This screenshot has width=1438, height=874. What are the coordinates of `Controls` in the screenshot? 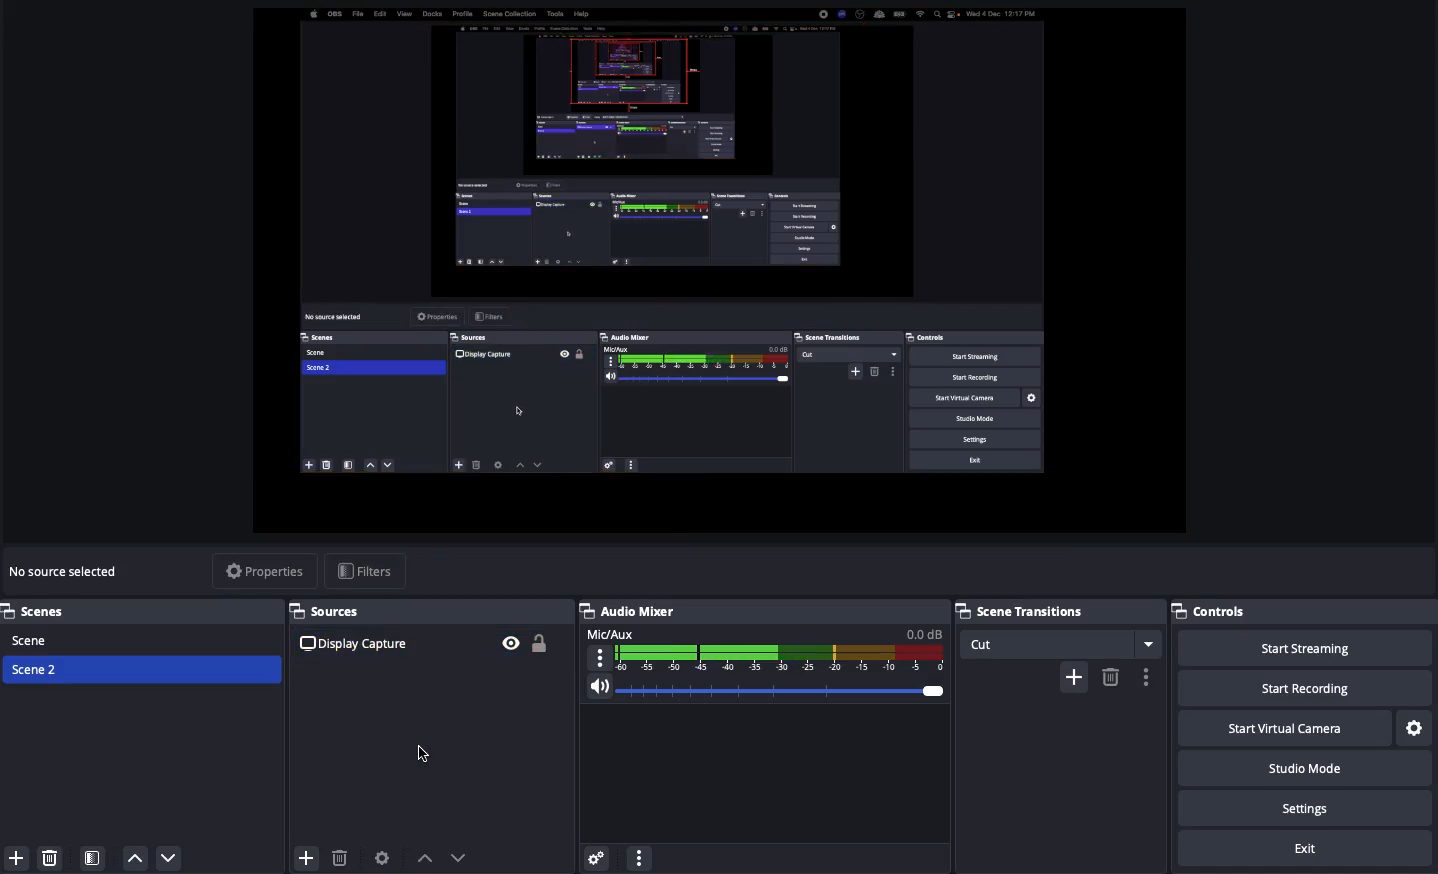 It's located at (1211, 611).